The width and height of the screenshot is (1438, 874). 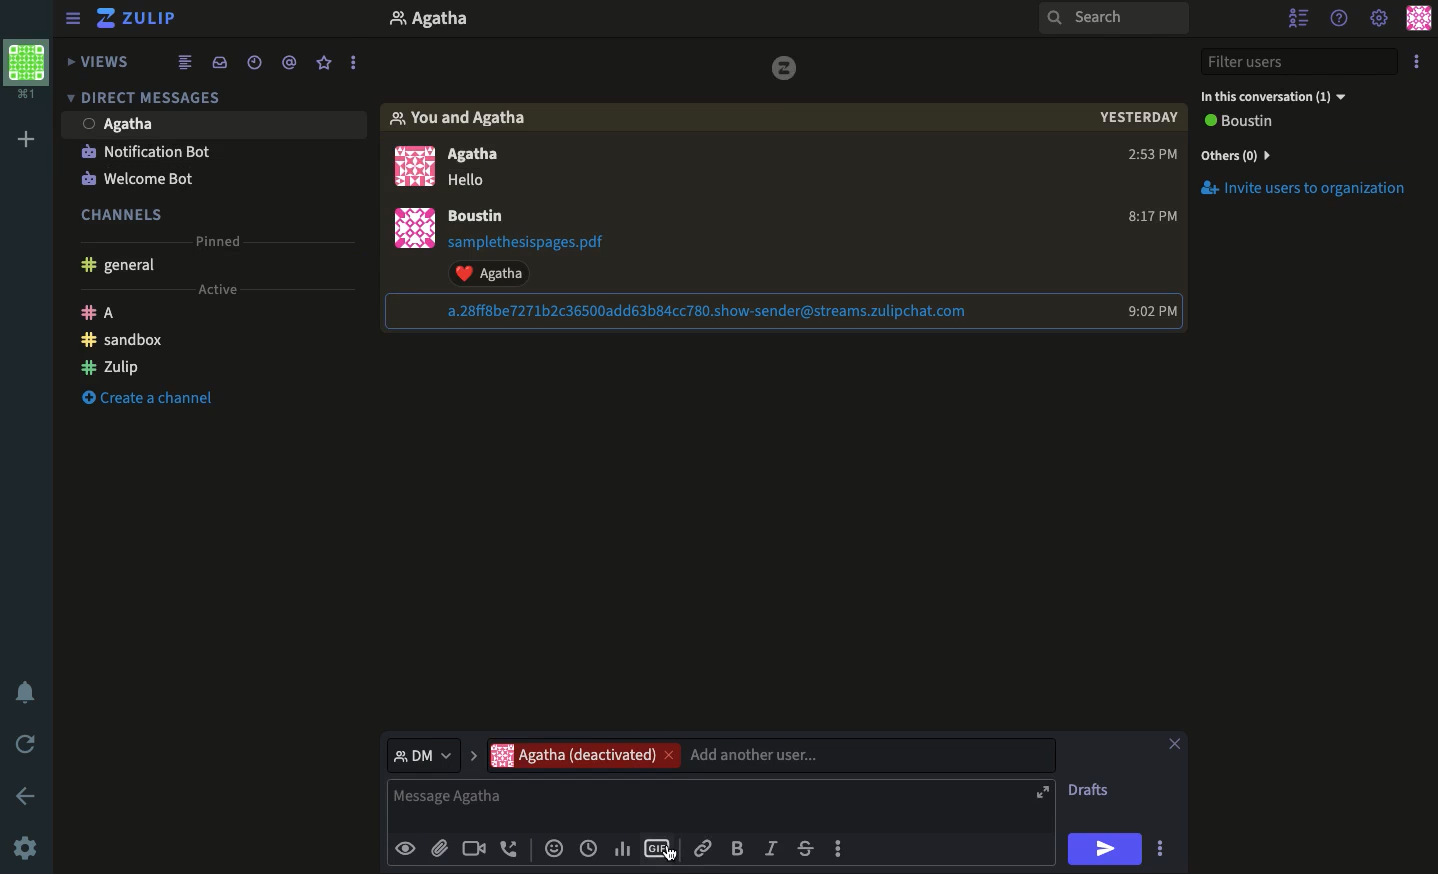 What do you see at coordinates (1341, 19) in the screenshot?
I see `Help` at bounding box center [1341, 19].